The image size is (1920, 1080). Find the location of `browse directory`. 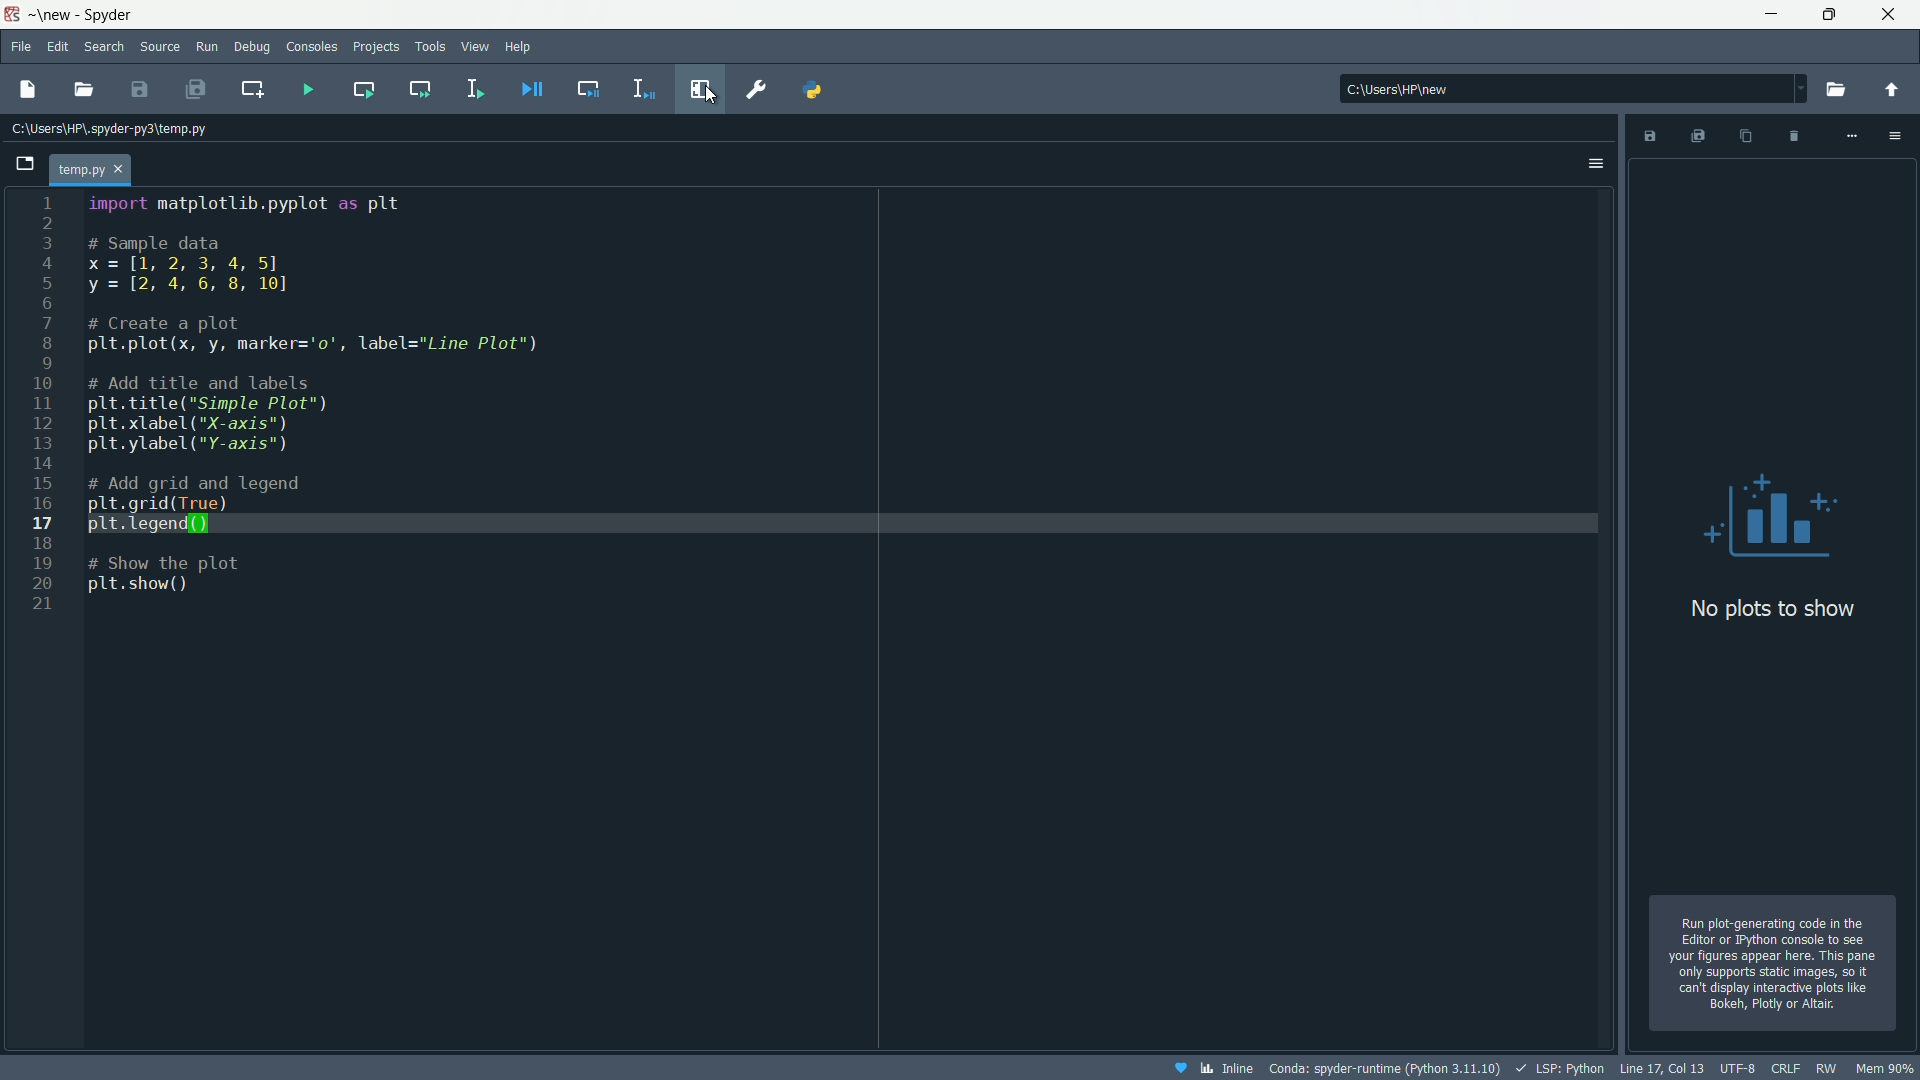

browse directory is located at coordinates (1835, 89).